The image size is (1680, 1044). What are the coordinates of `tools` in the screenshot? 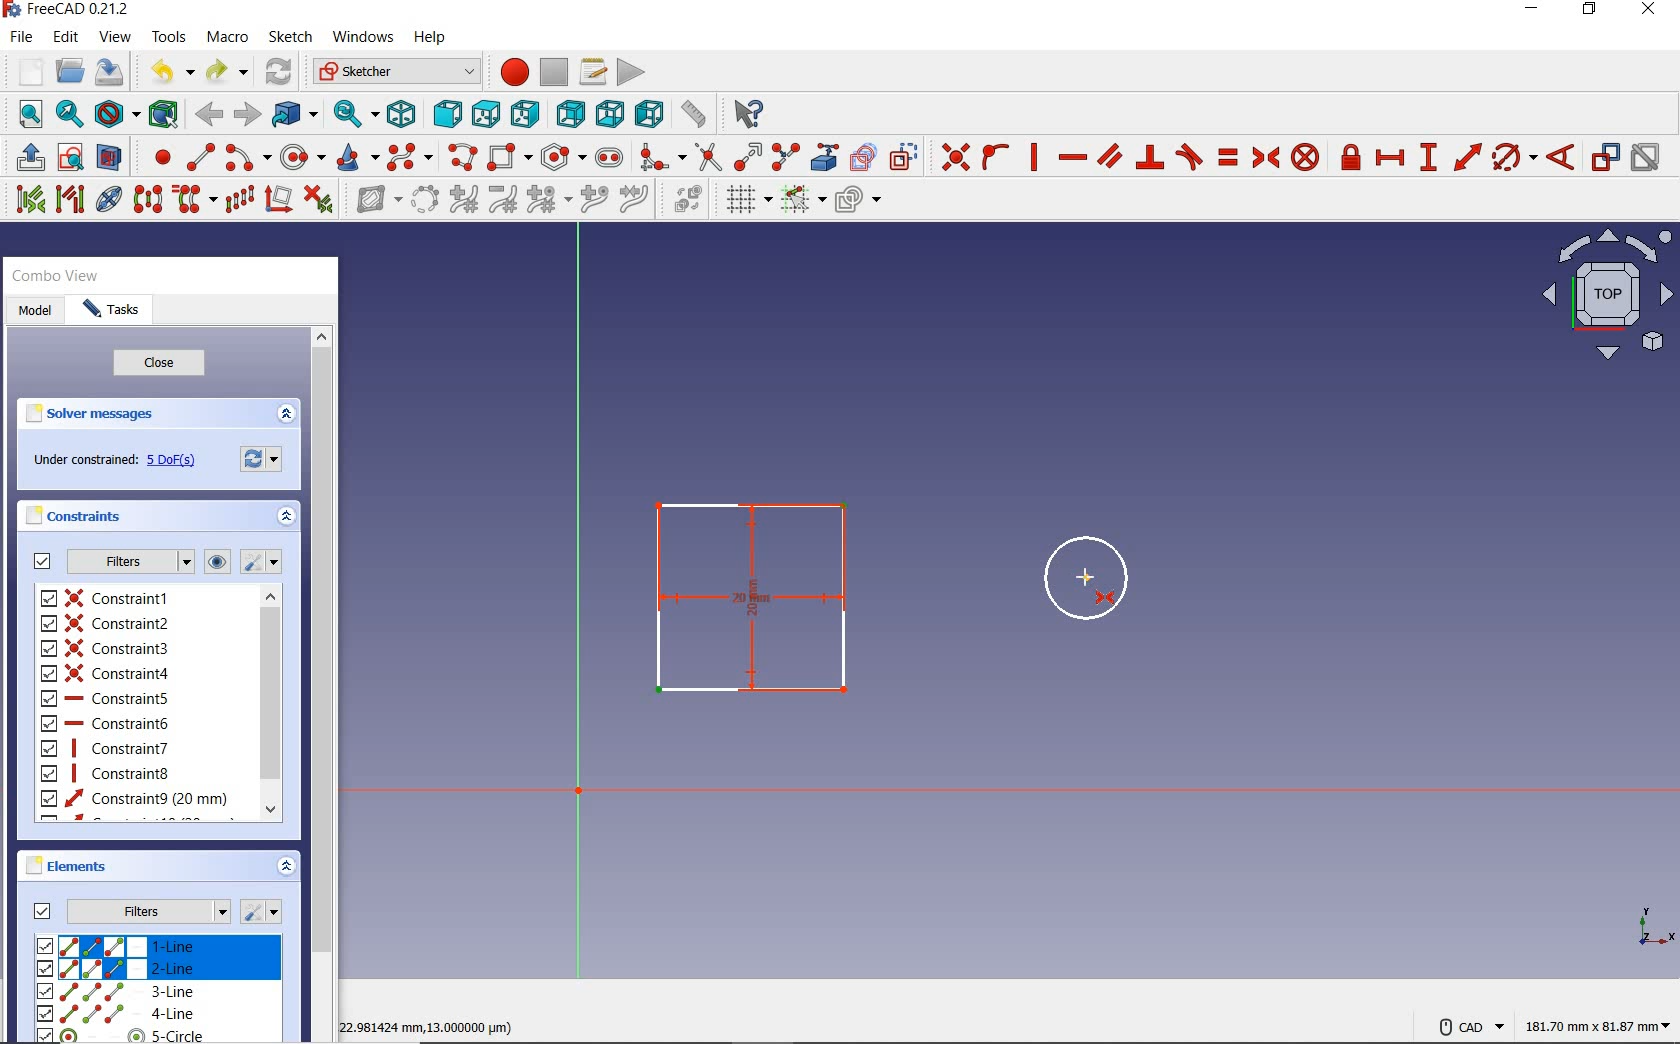 It's located at (169, 37).